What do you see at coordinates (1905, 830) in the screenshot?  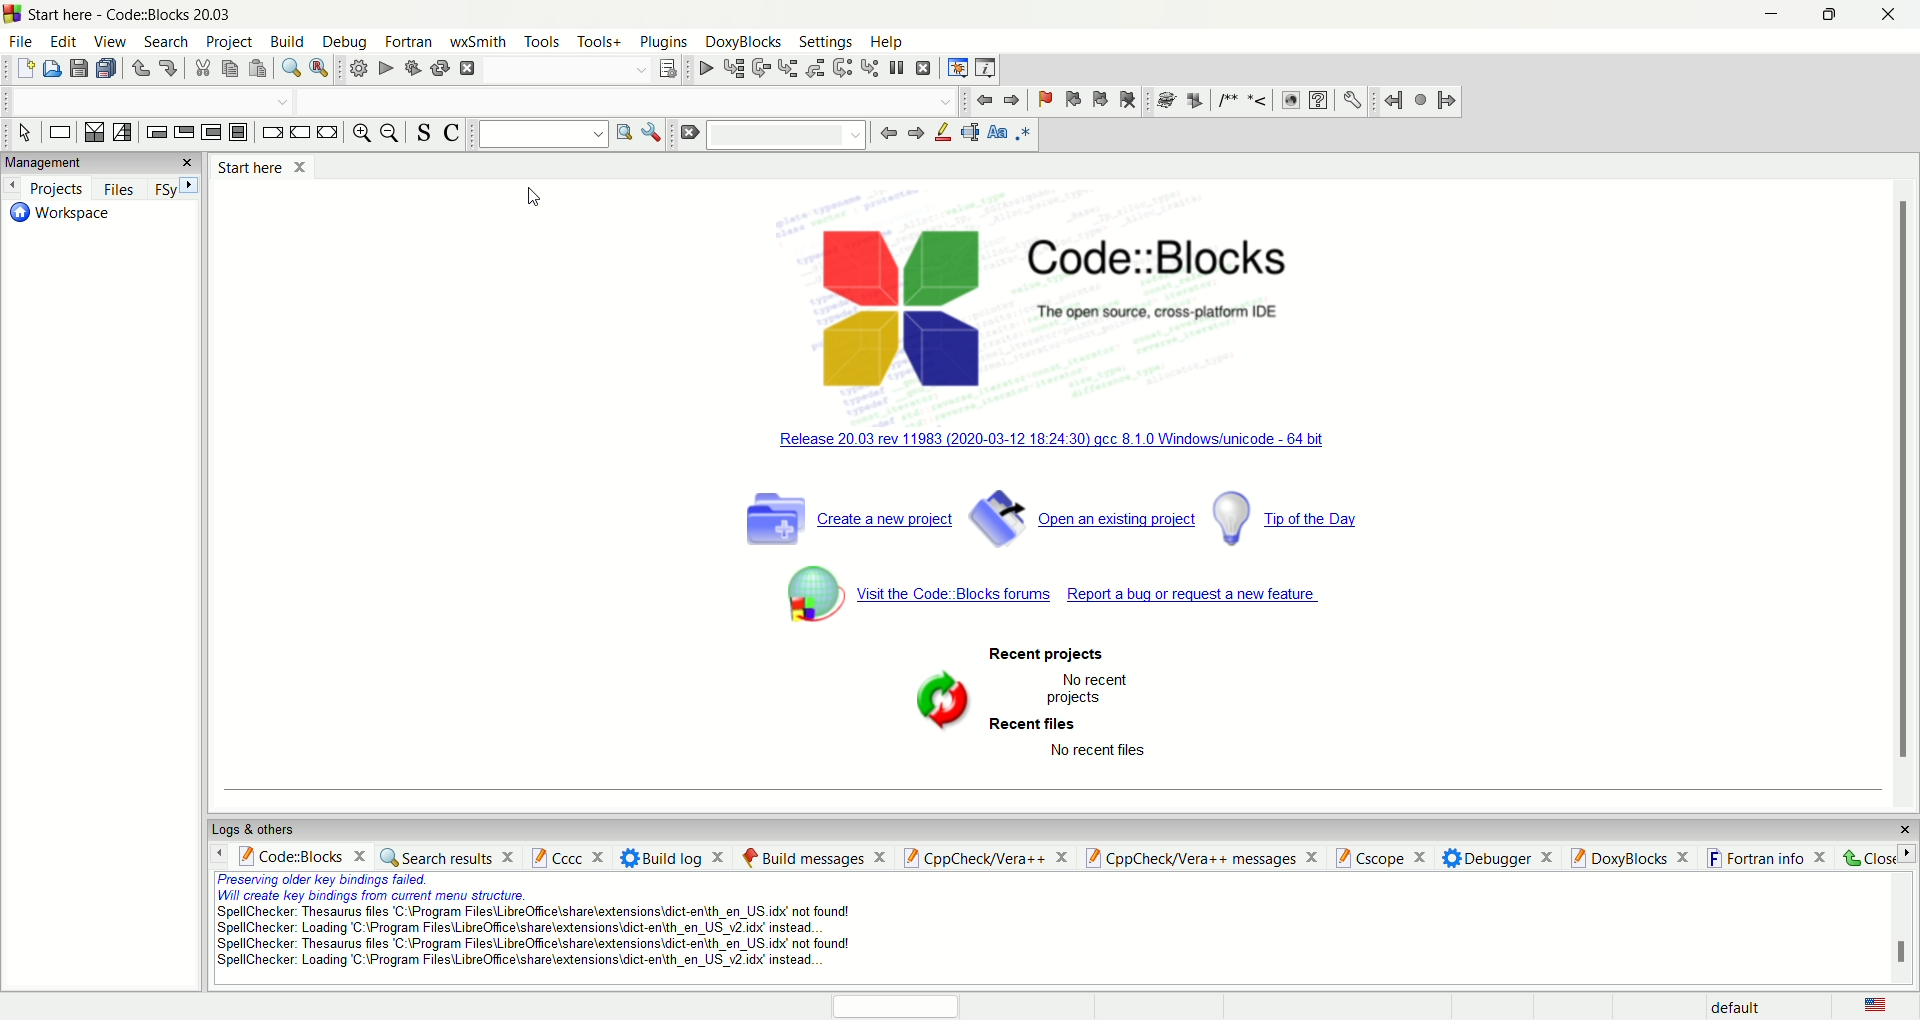 I see `close` at bounding box center [1905, 830].